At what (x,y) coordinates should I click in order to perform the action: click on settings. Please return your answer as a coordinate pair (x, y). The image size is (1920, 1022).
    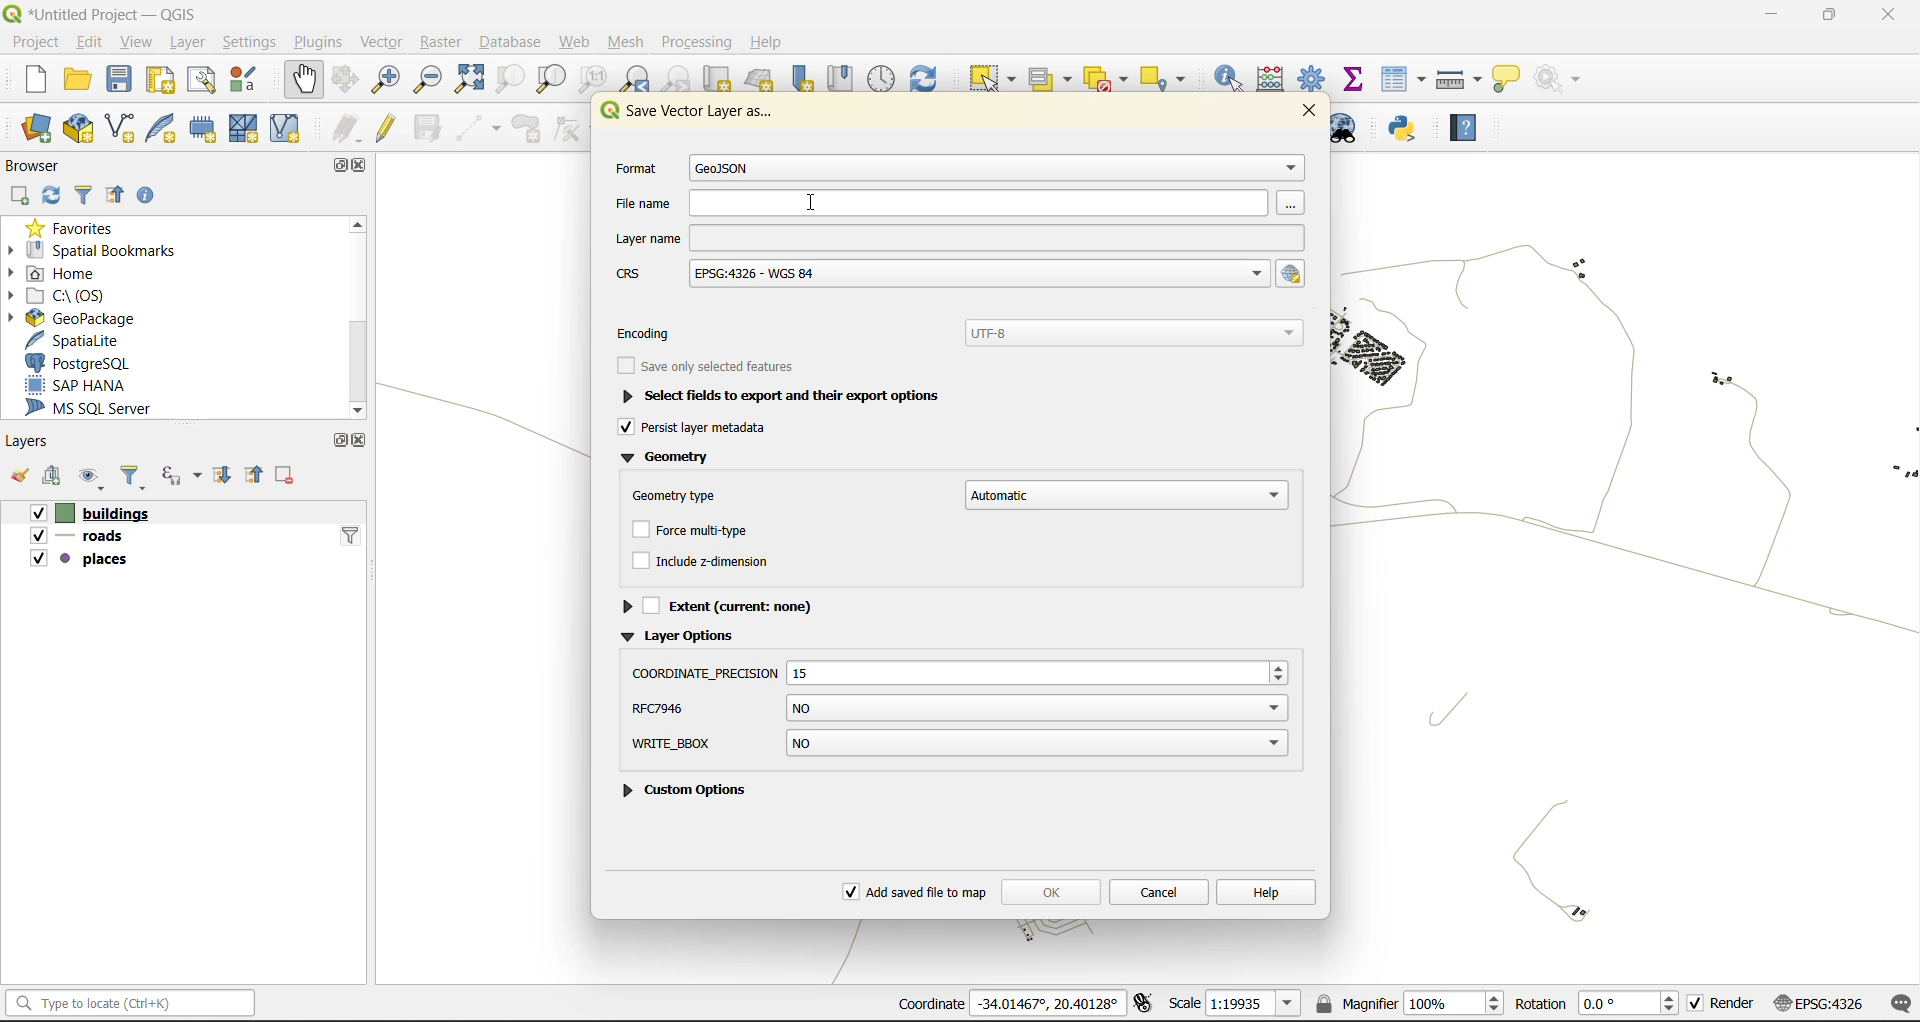
    Looking at the image, I should click on (252, 41).